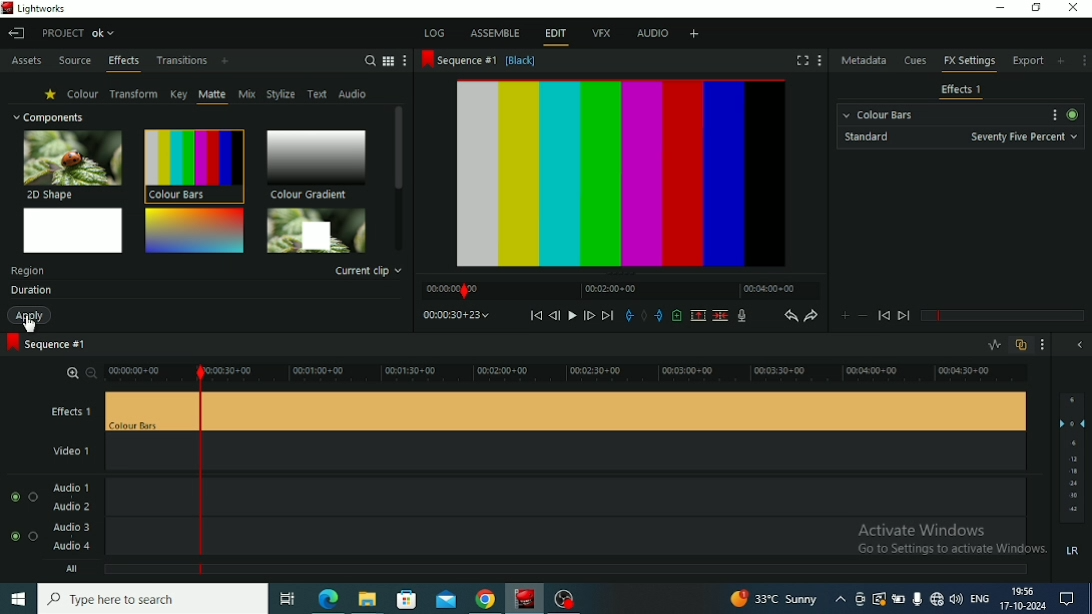 Image resolution: width=1092 pixels, height=614 pixels. I want to click on Add keyframe (s) at the current position, so click(845, 316).